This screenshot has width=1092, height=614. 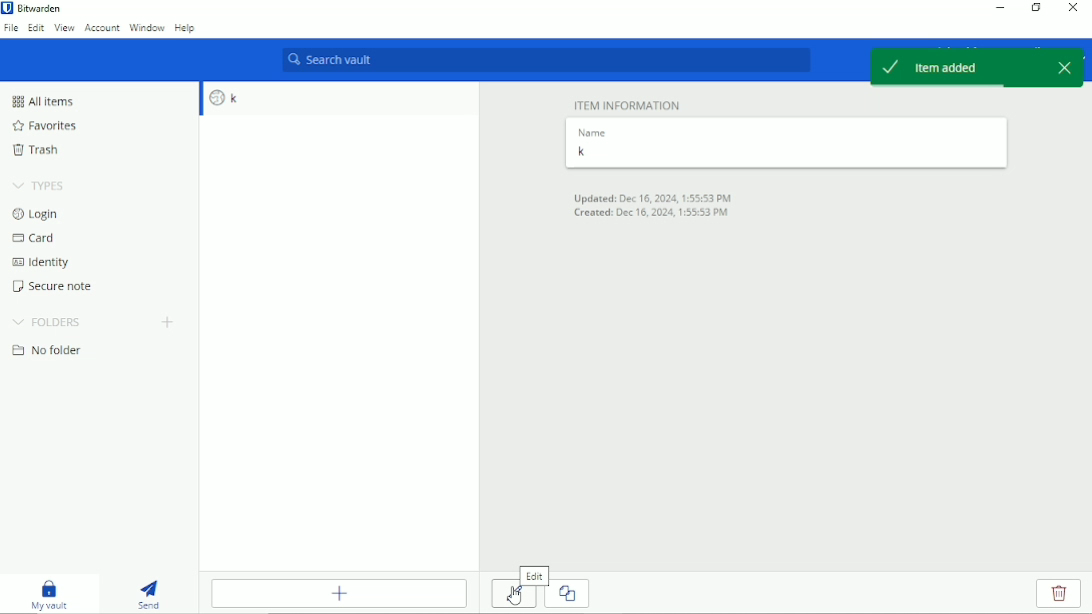 What do you see at coordinates (11, 29) in the screenshot?
I see `File` at bounding box center [11, 29].